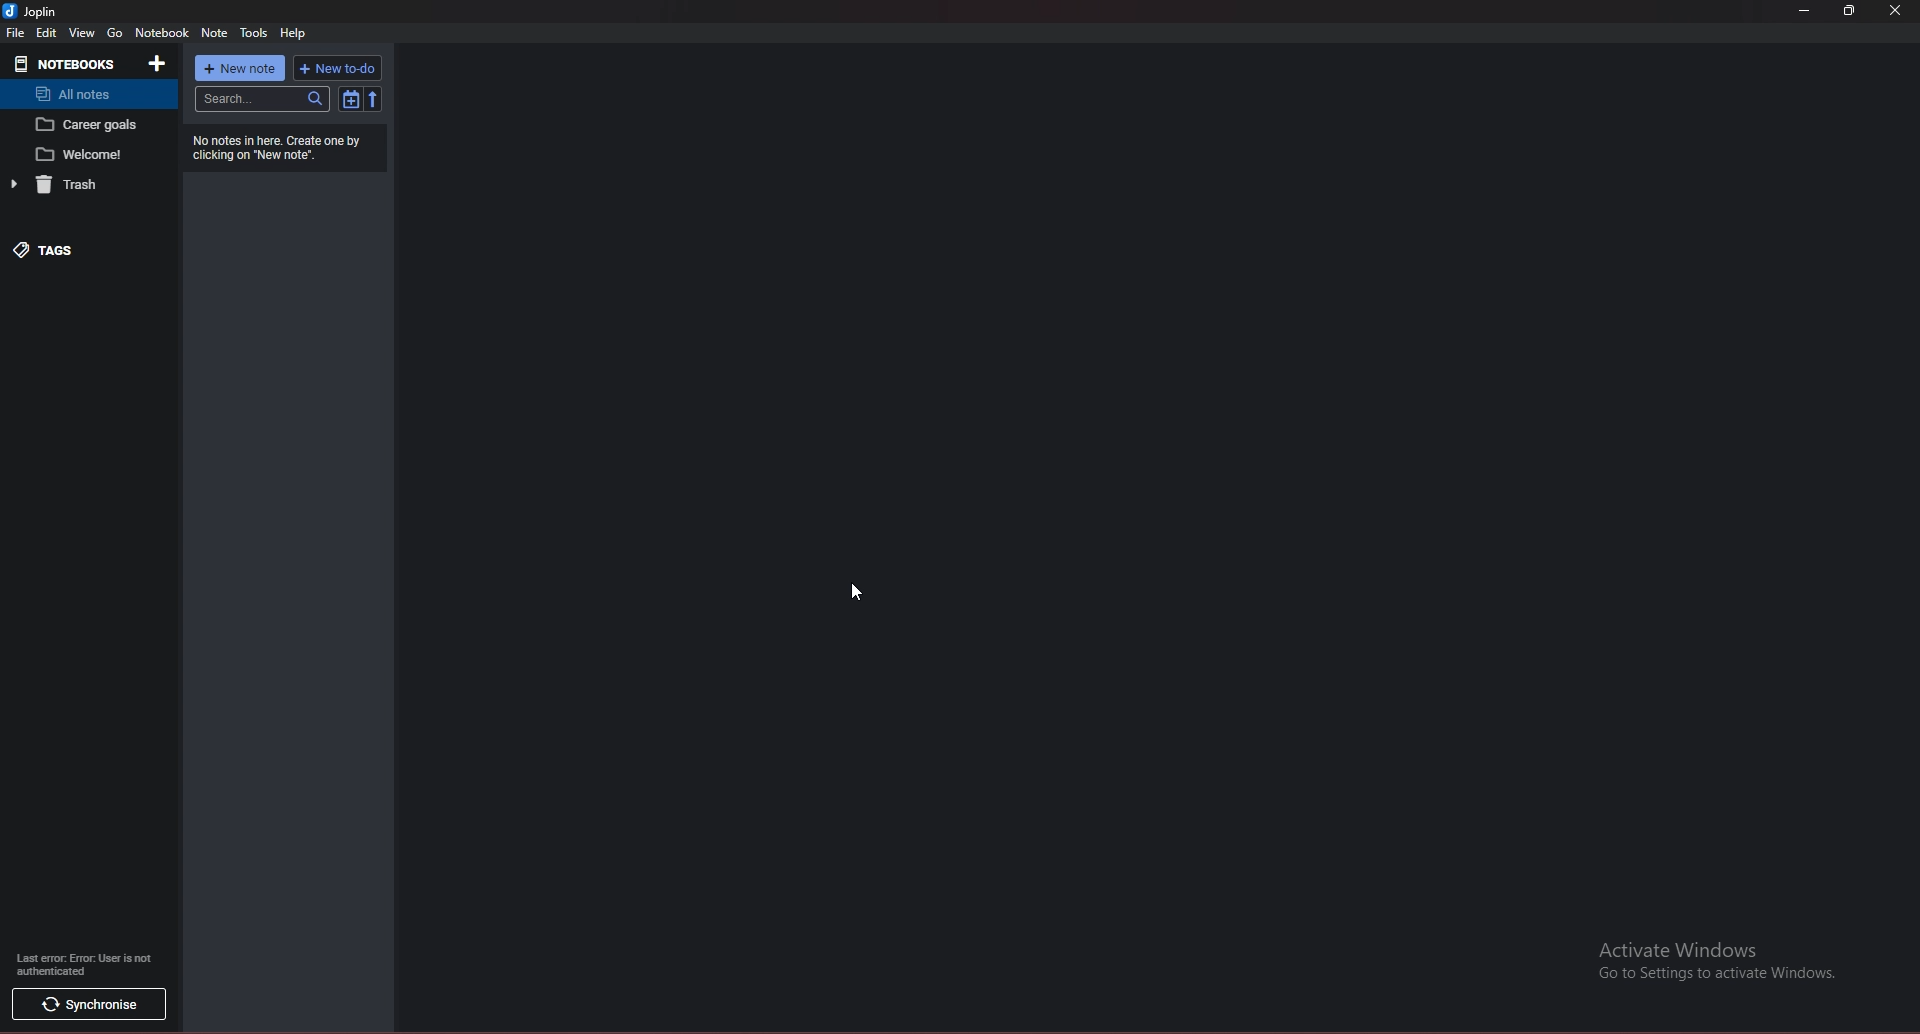  I want to click on notebooks, so click(68, 63).